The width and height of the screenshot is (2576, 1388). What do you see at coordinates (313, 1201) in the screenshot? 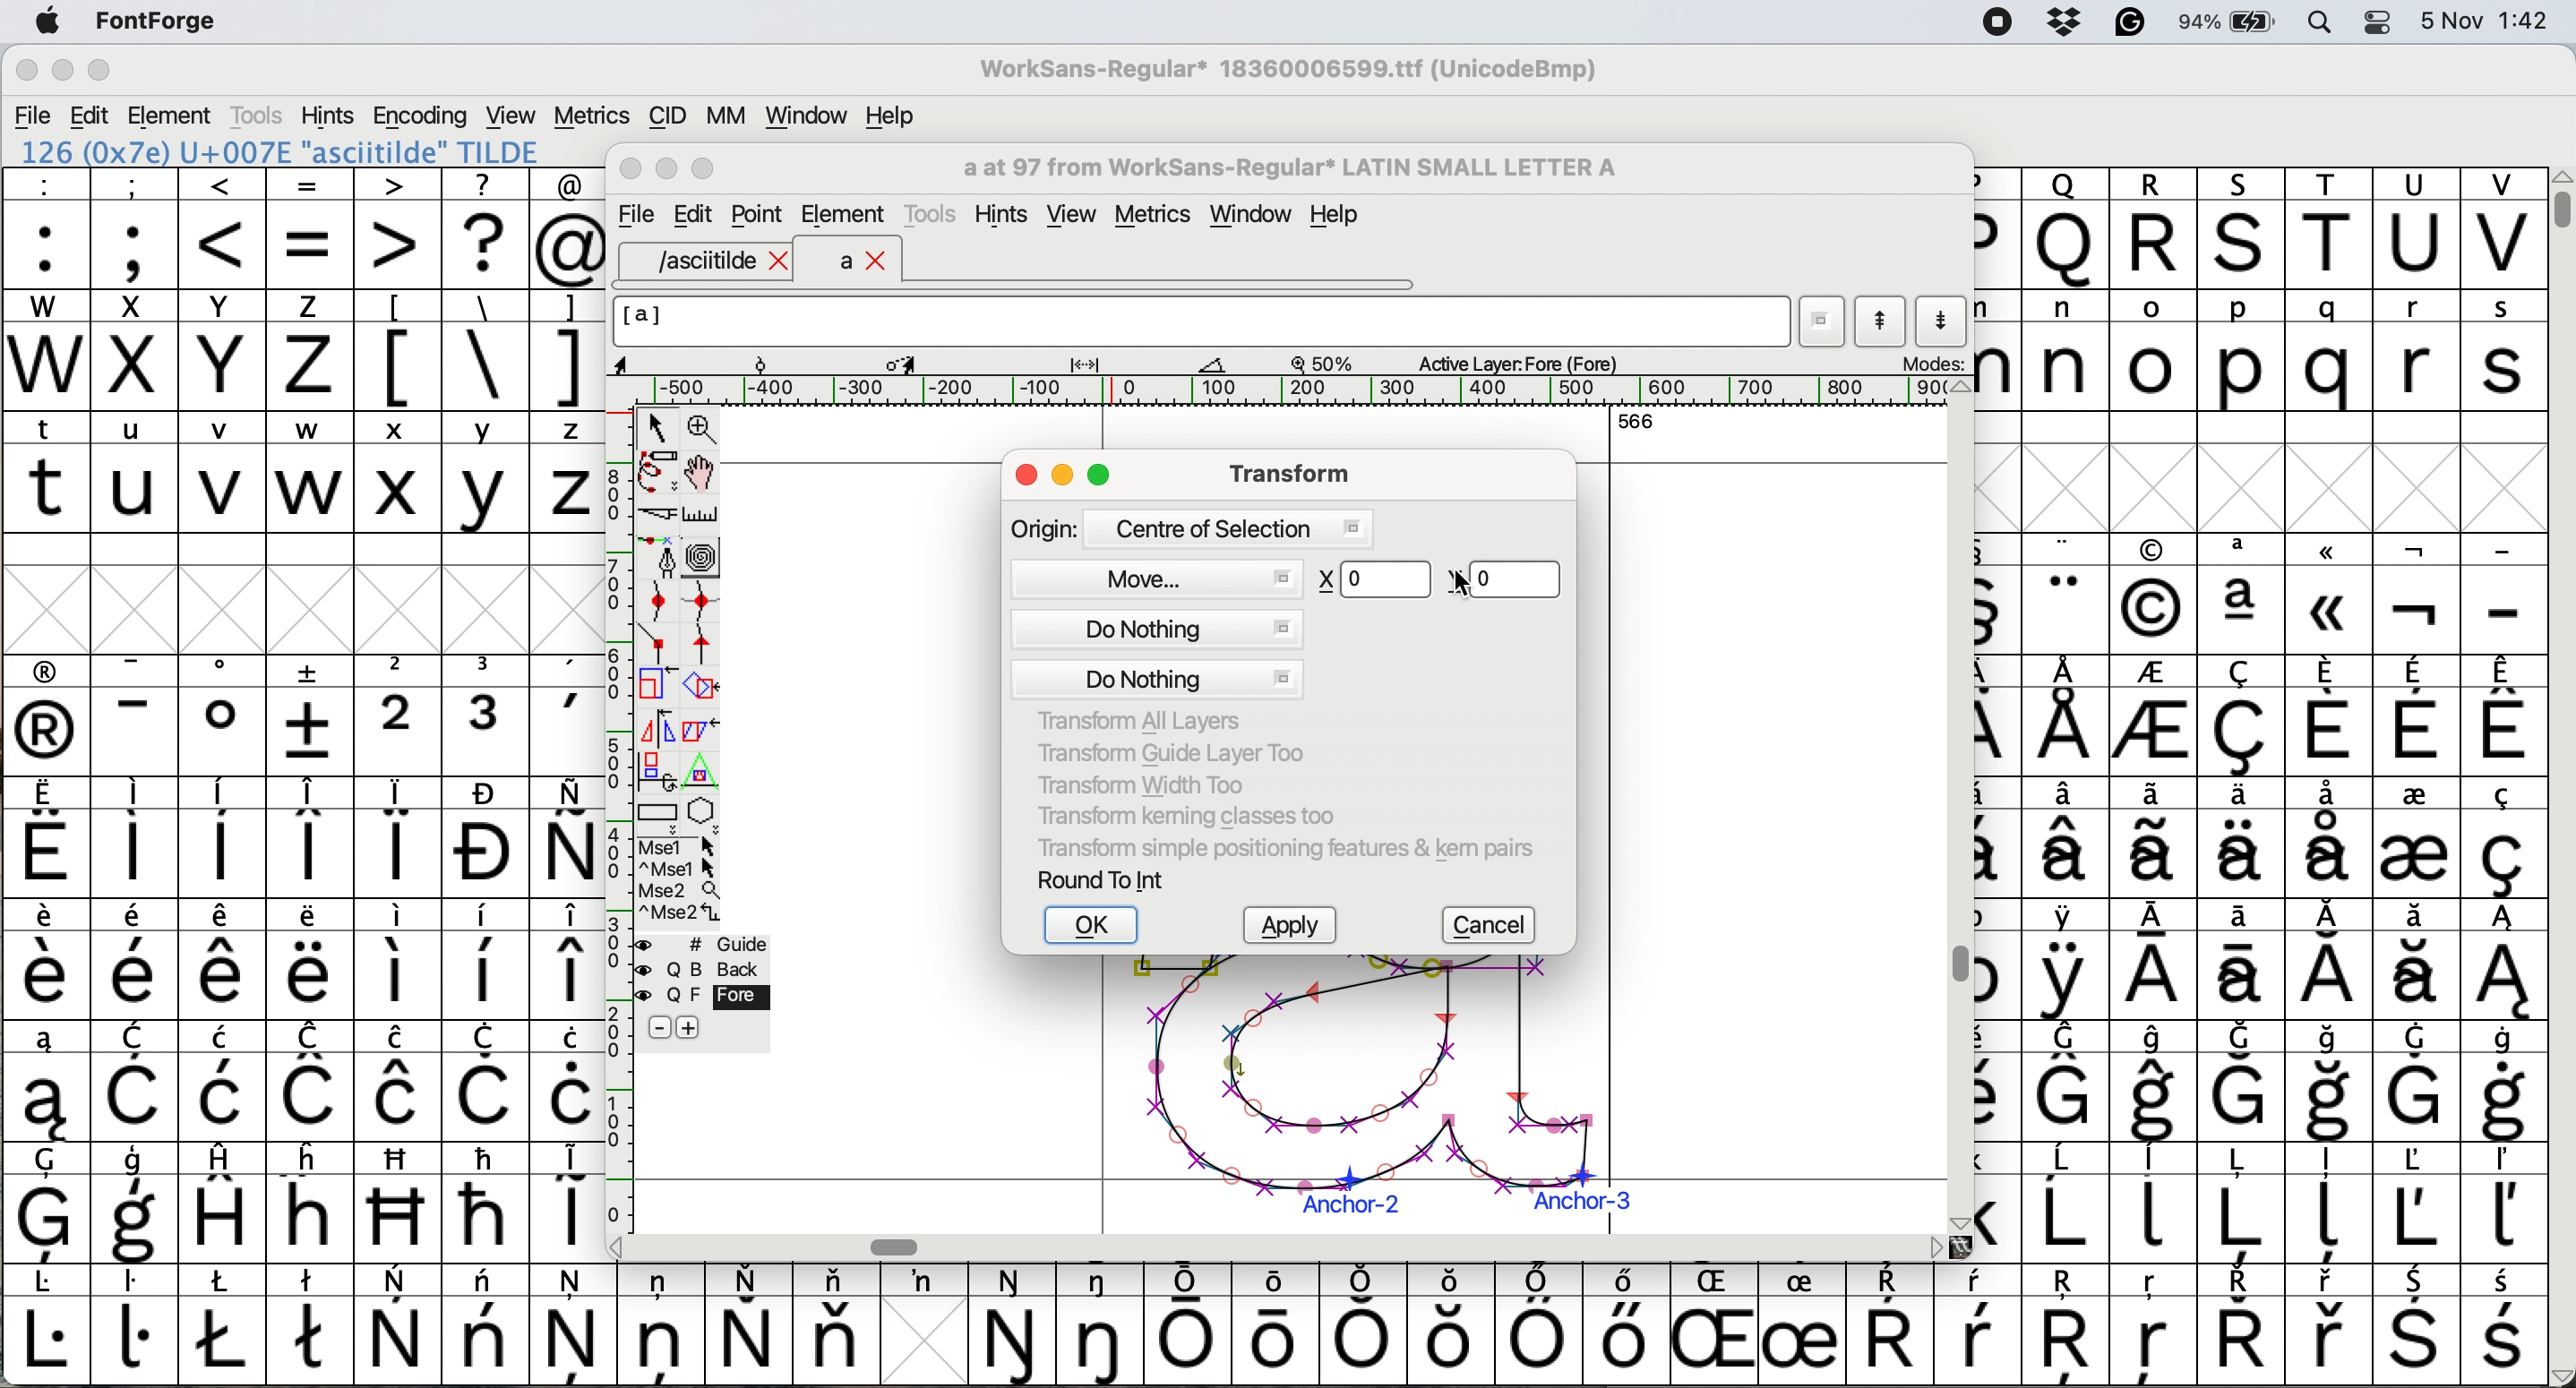
I see `` at bounding box center [313, 1201].